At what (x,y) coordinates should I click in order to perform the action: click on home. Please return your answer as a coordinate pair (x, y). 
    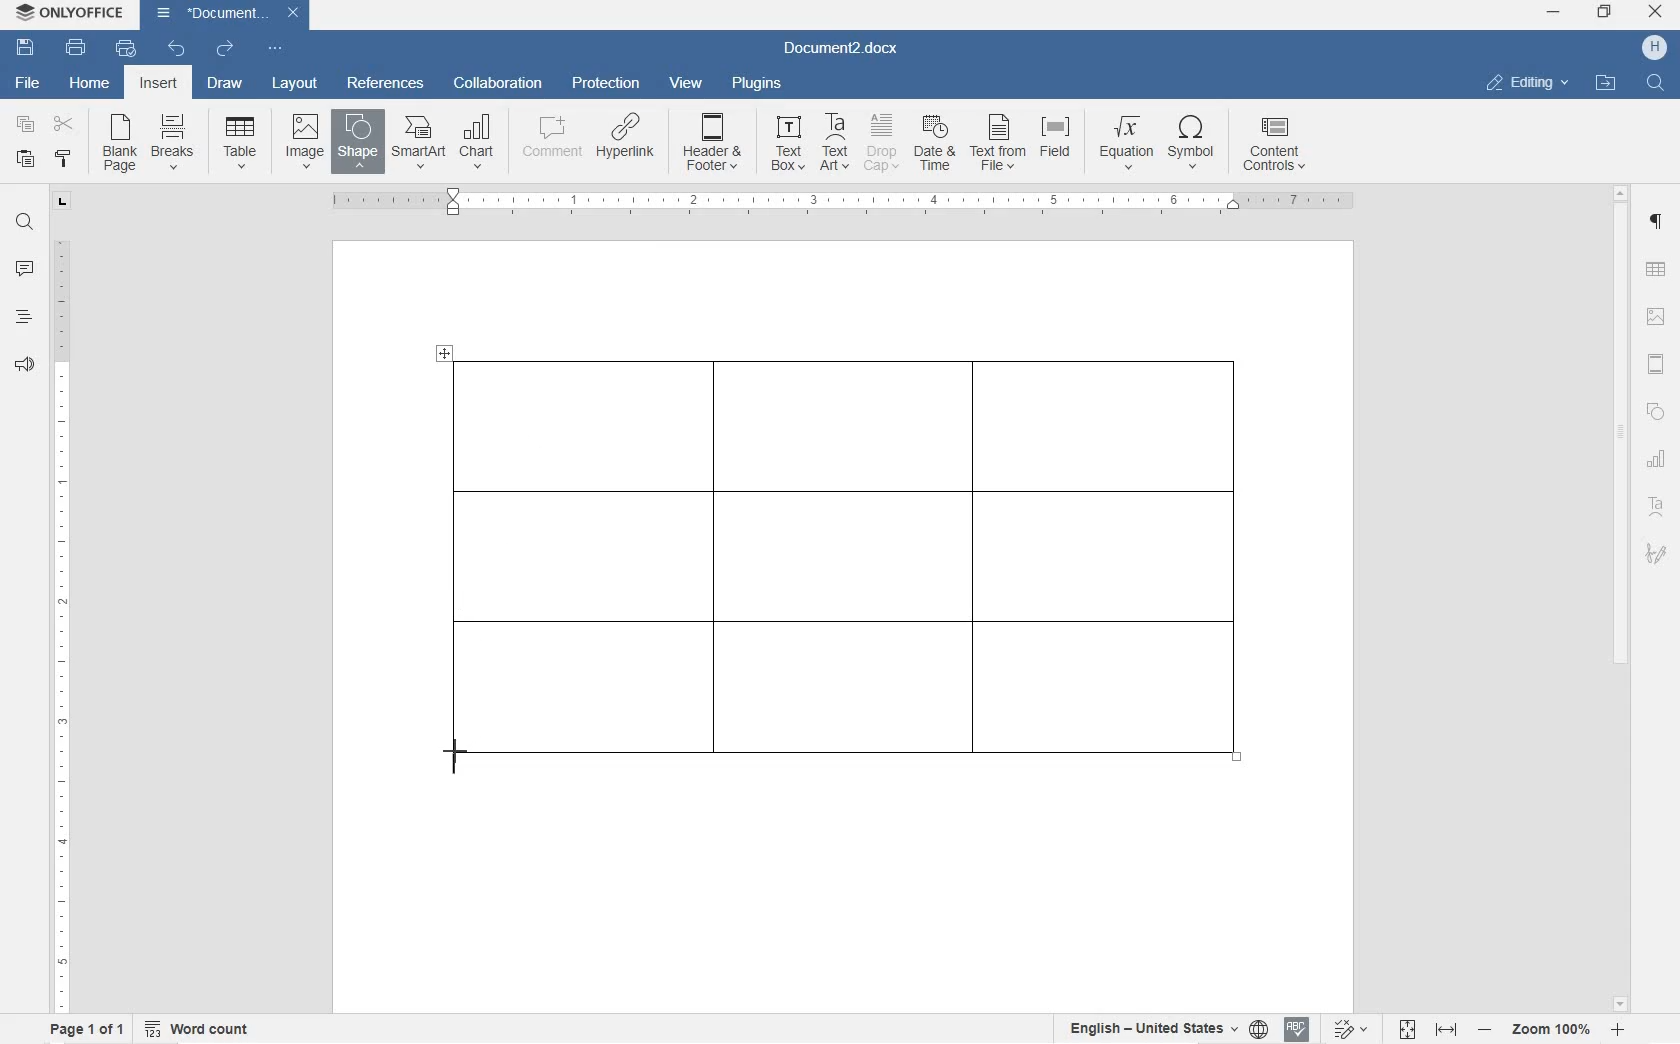
    Looking at the image, I should click on (91, 84).